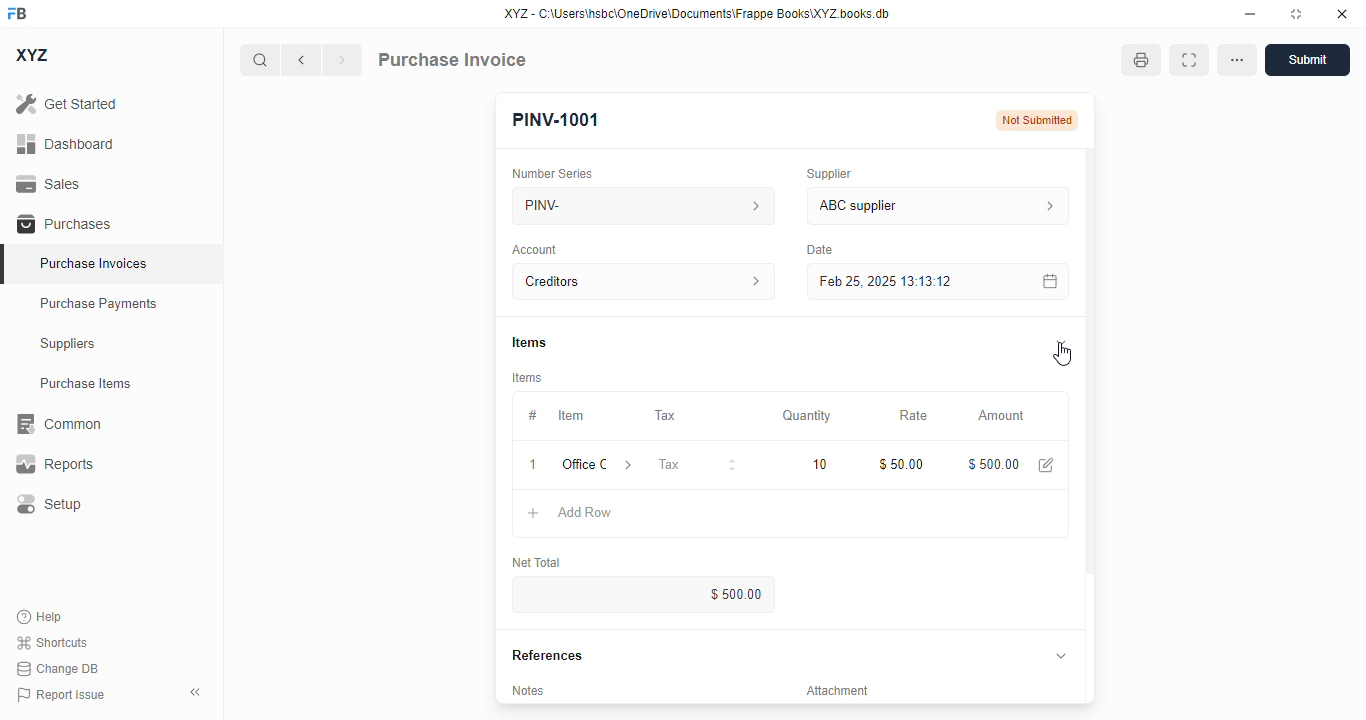 The height and width of the screenshot is (720, 1366). I want to click on feb 25, 2025 13:13:12, so click(905, 281).